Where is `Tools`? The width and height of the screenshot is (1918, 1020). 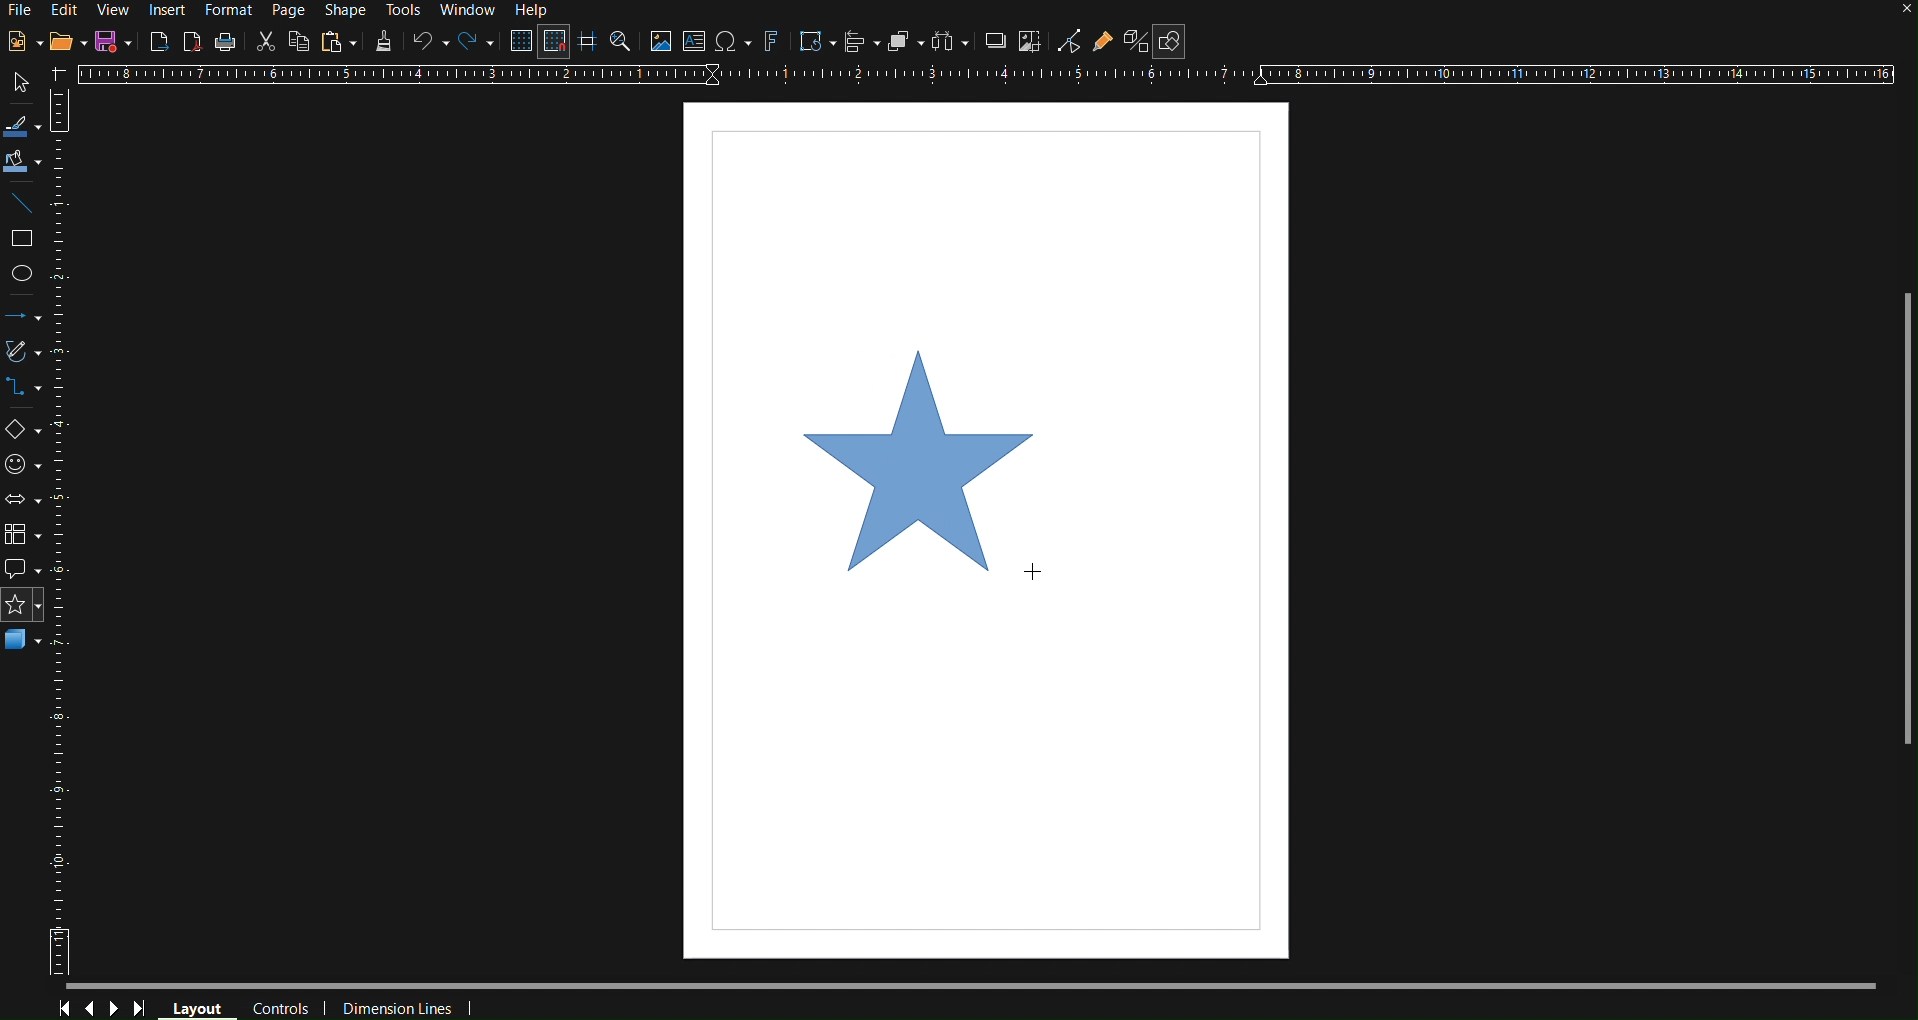
Tools is located at coordinates (402, 10).